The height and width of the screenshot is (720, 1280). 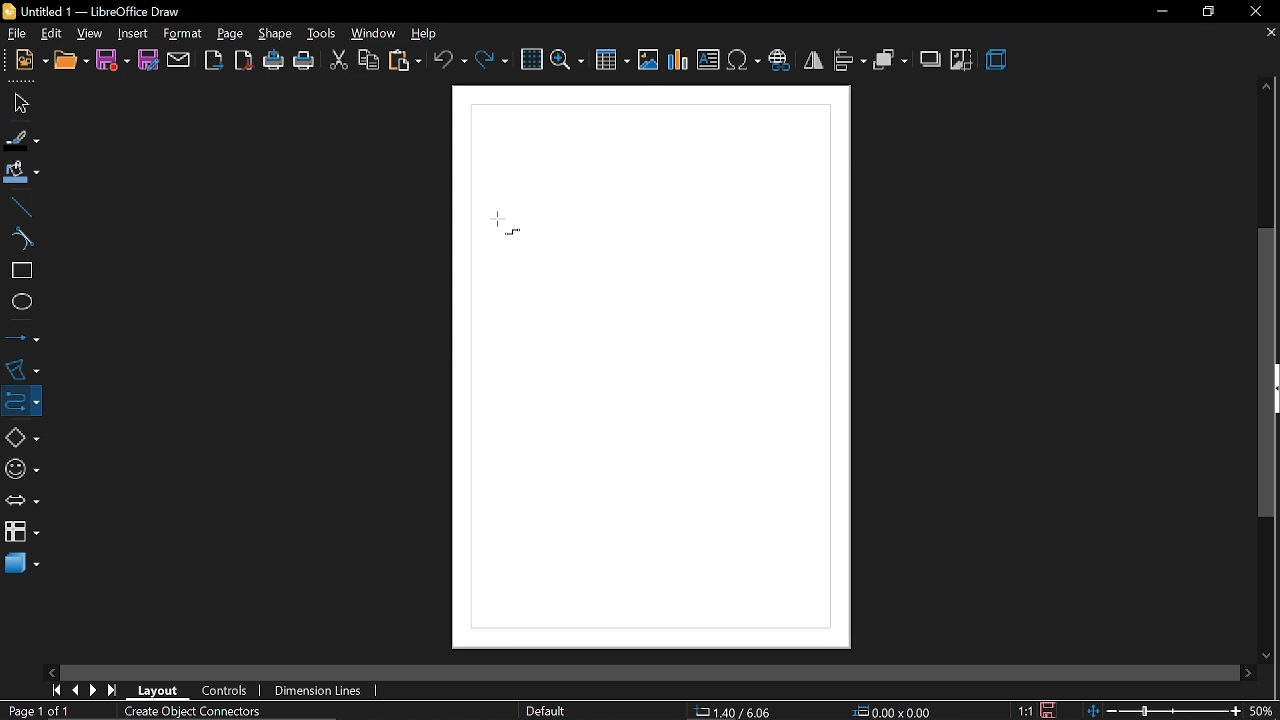 I want to click on move right, so click(x=1248, y=671).